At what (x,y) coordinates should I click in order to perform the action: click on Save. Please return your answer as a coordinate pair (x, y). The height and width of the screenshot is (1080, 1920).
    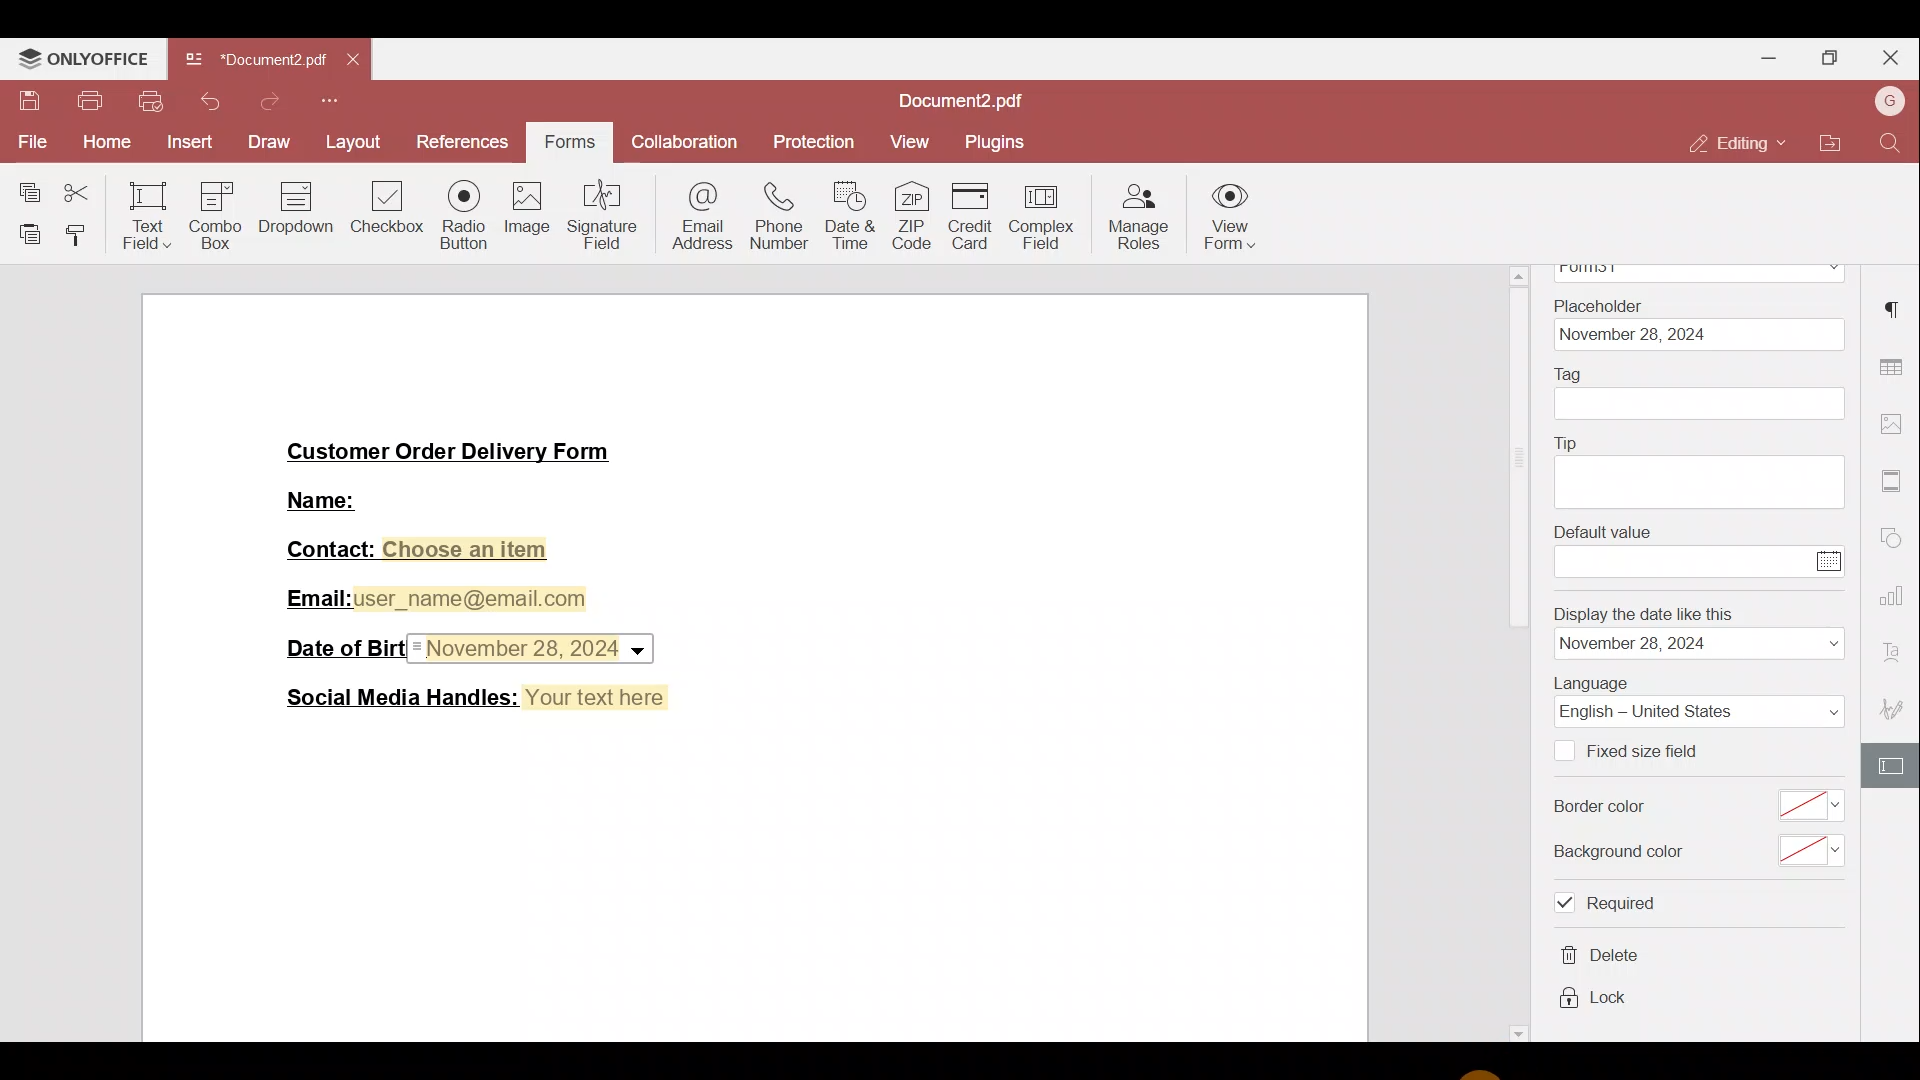
    Looking at the image, I should click on (24, 97).